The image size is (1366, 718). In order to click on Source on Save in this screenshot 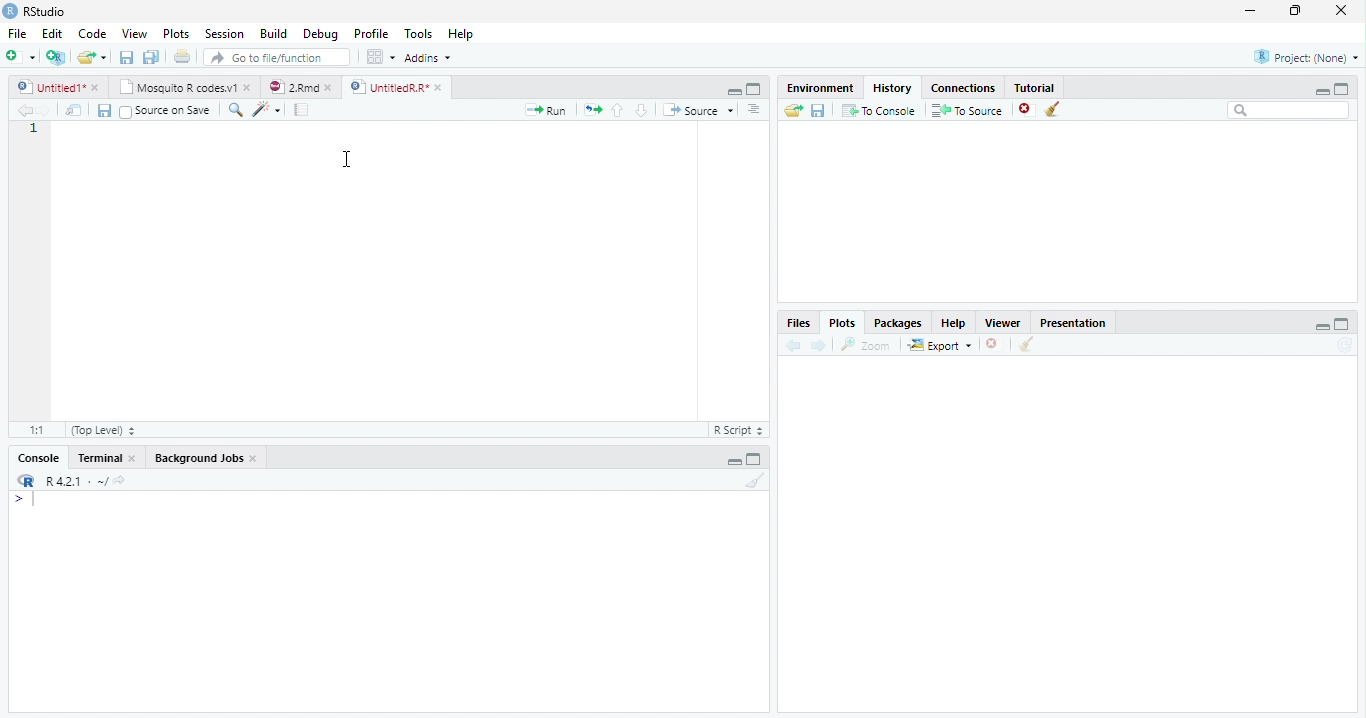, I will do `click(165, 111)`.